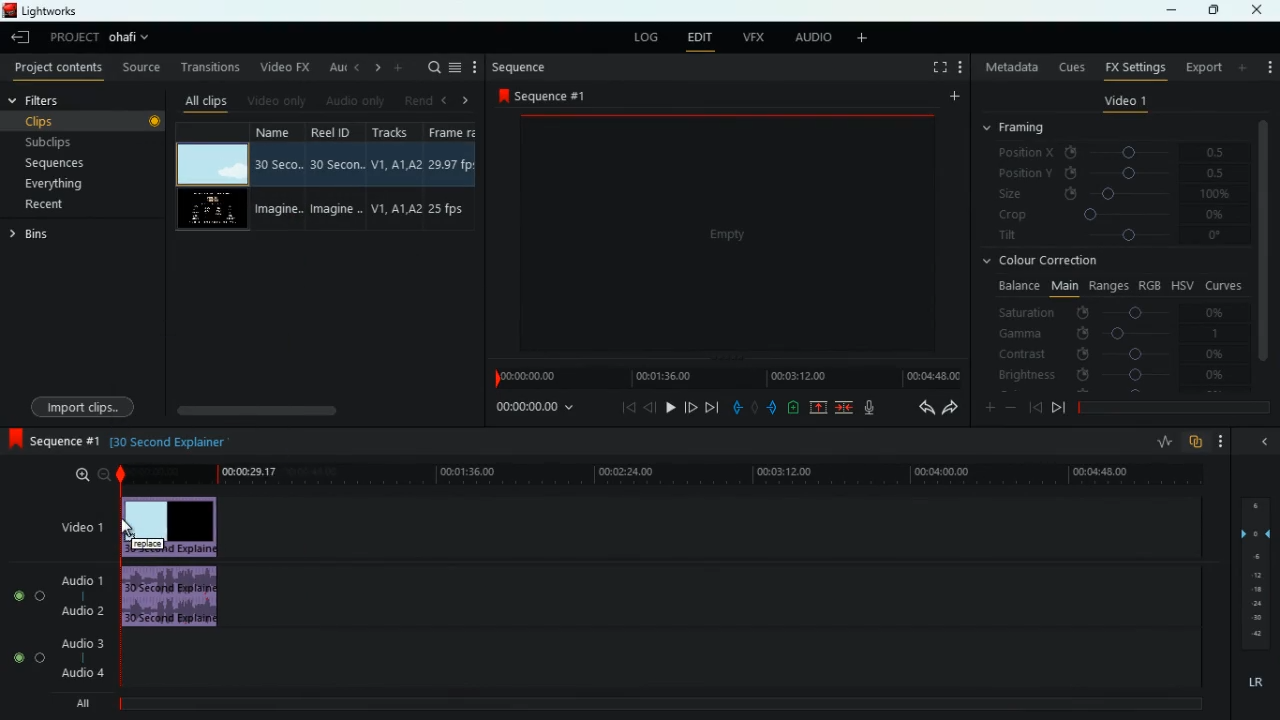  I want to click on leave, so click(22, 36).